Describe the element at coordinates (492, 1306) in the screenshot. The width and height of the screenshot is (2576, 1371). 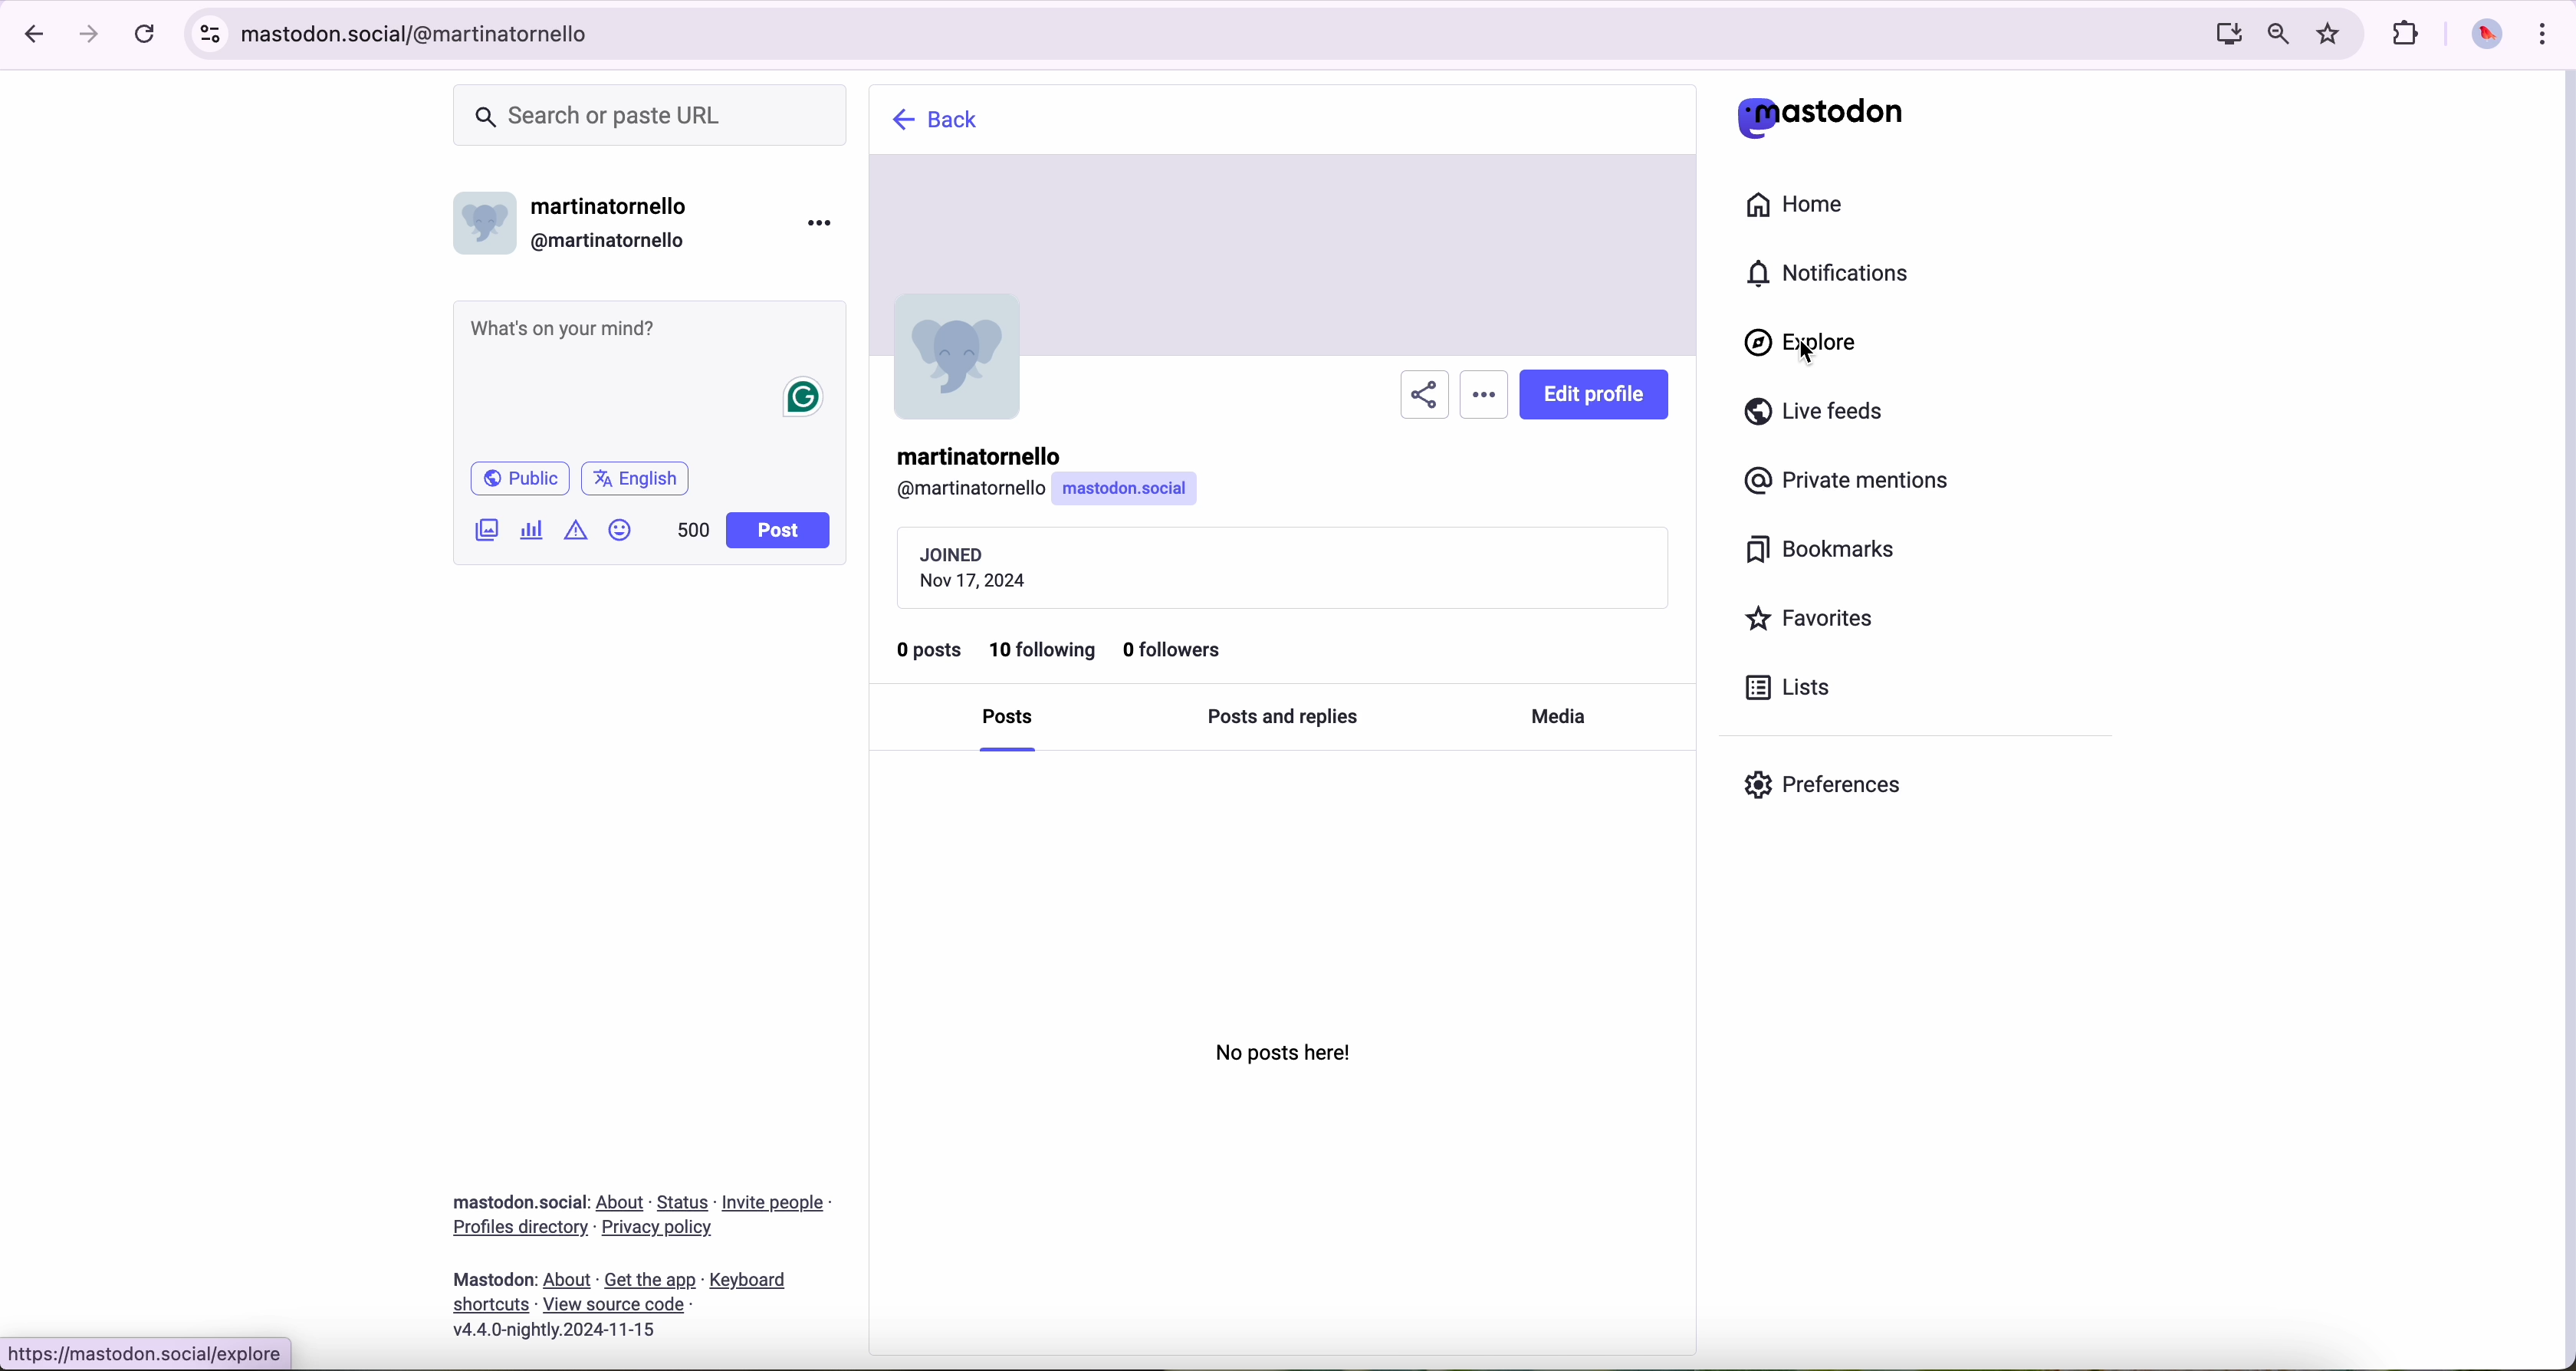
I see `link` at that location.